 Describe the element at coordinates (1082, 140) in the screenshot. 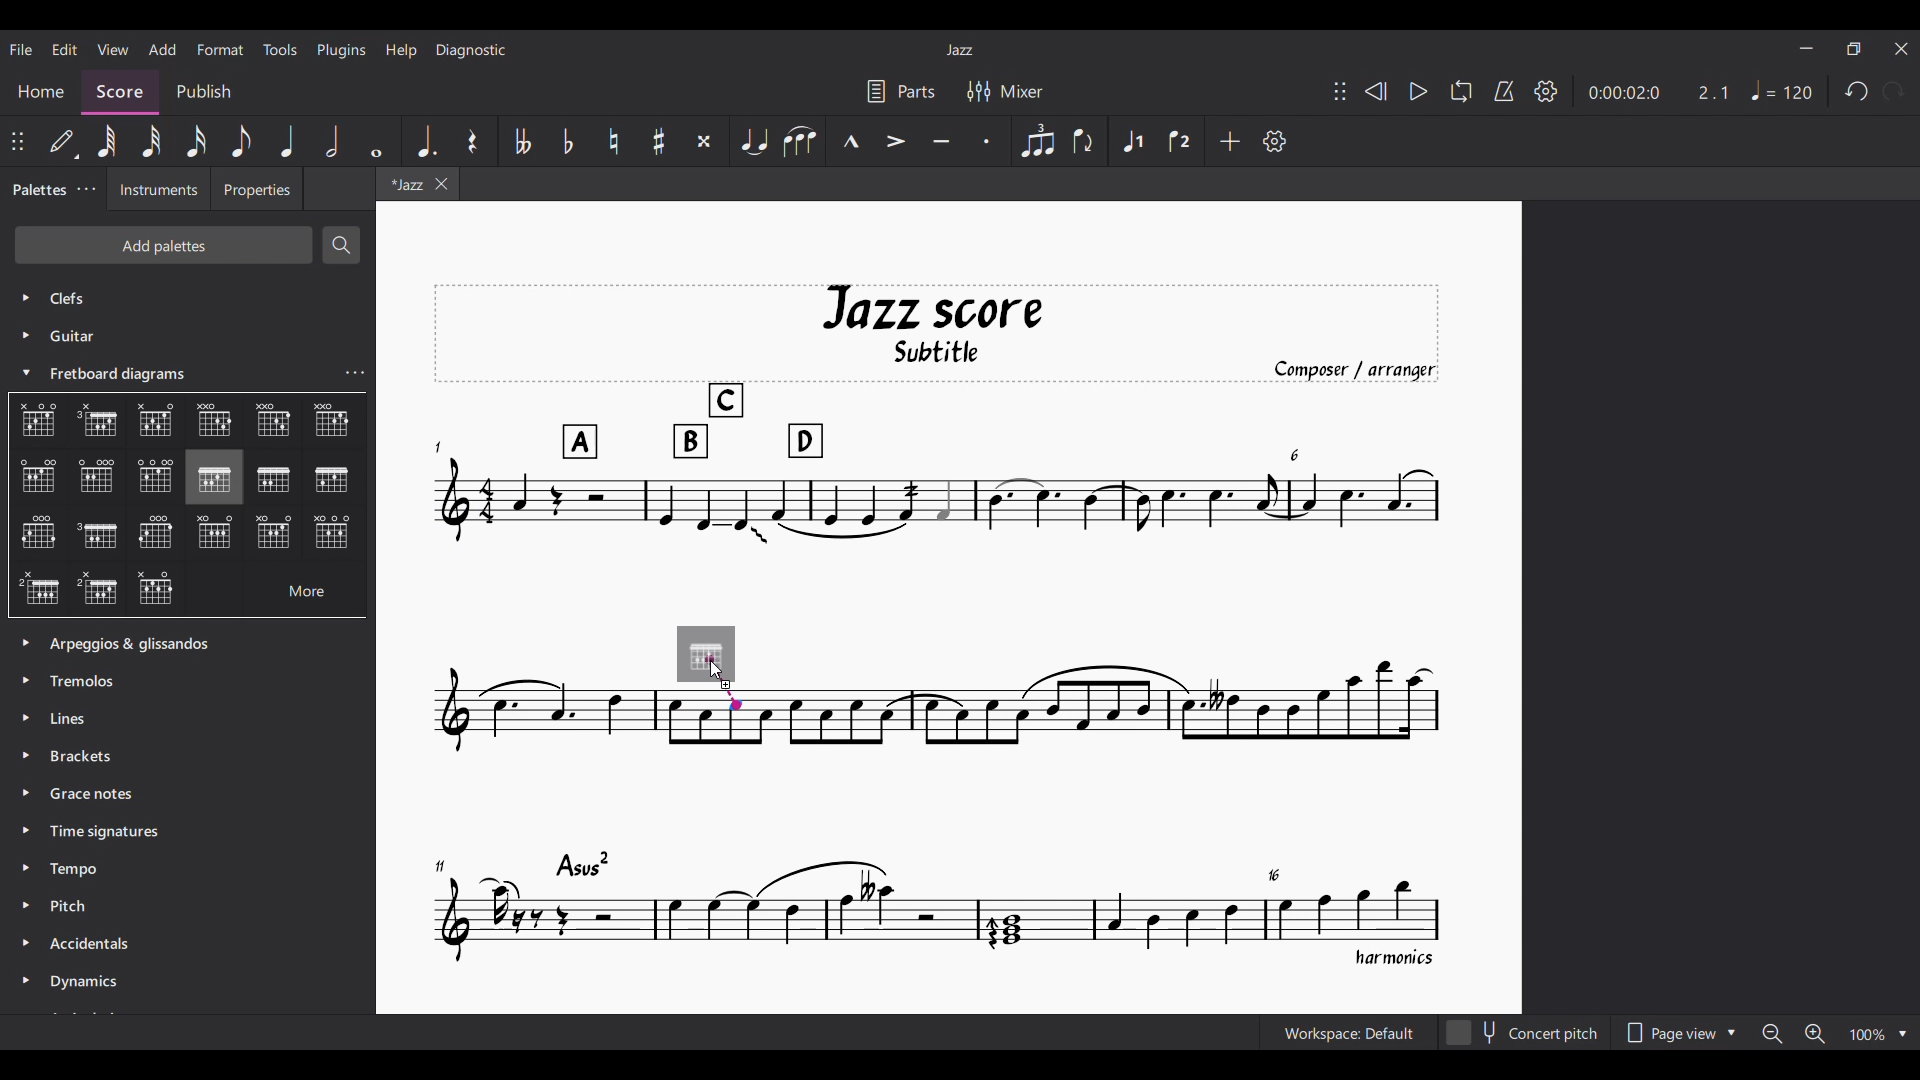

I see `Flip direction` at that location.